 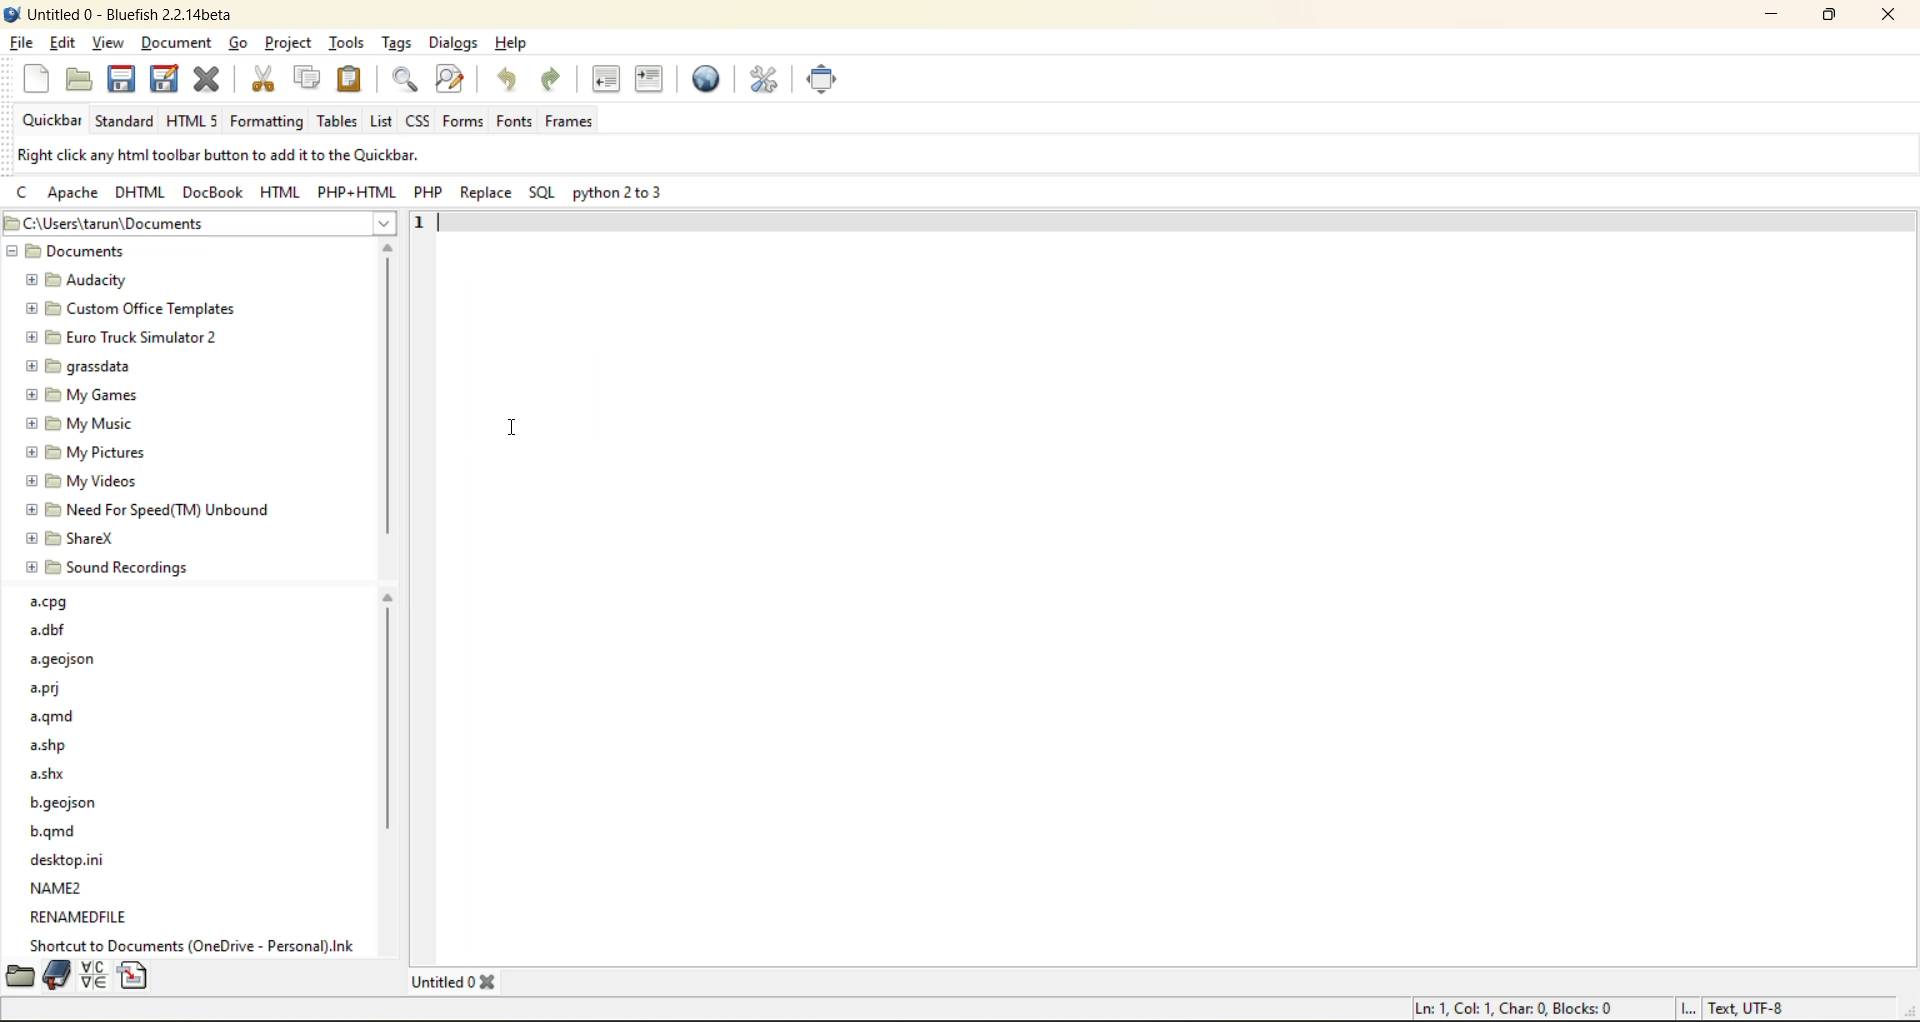 What do you see at coordinates (25, 191) in the screenshot?
I see `c` at bounding box center [25, 191].